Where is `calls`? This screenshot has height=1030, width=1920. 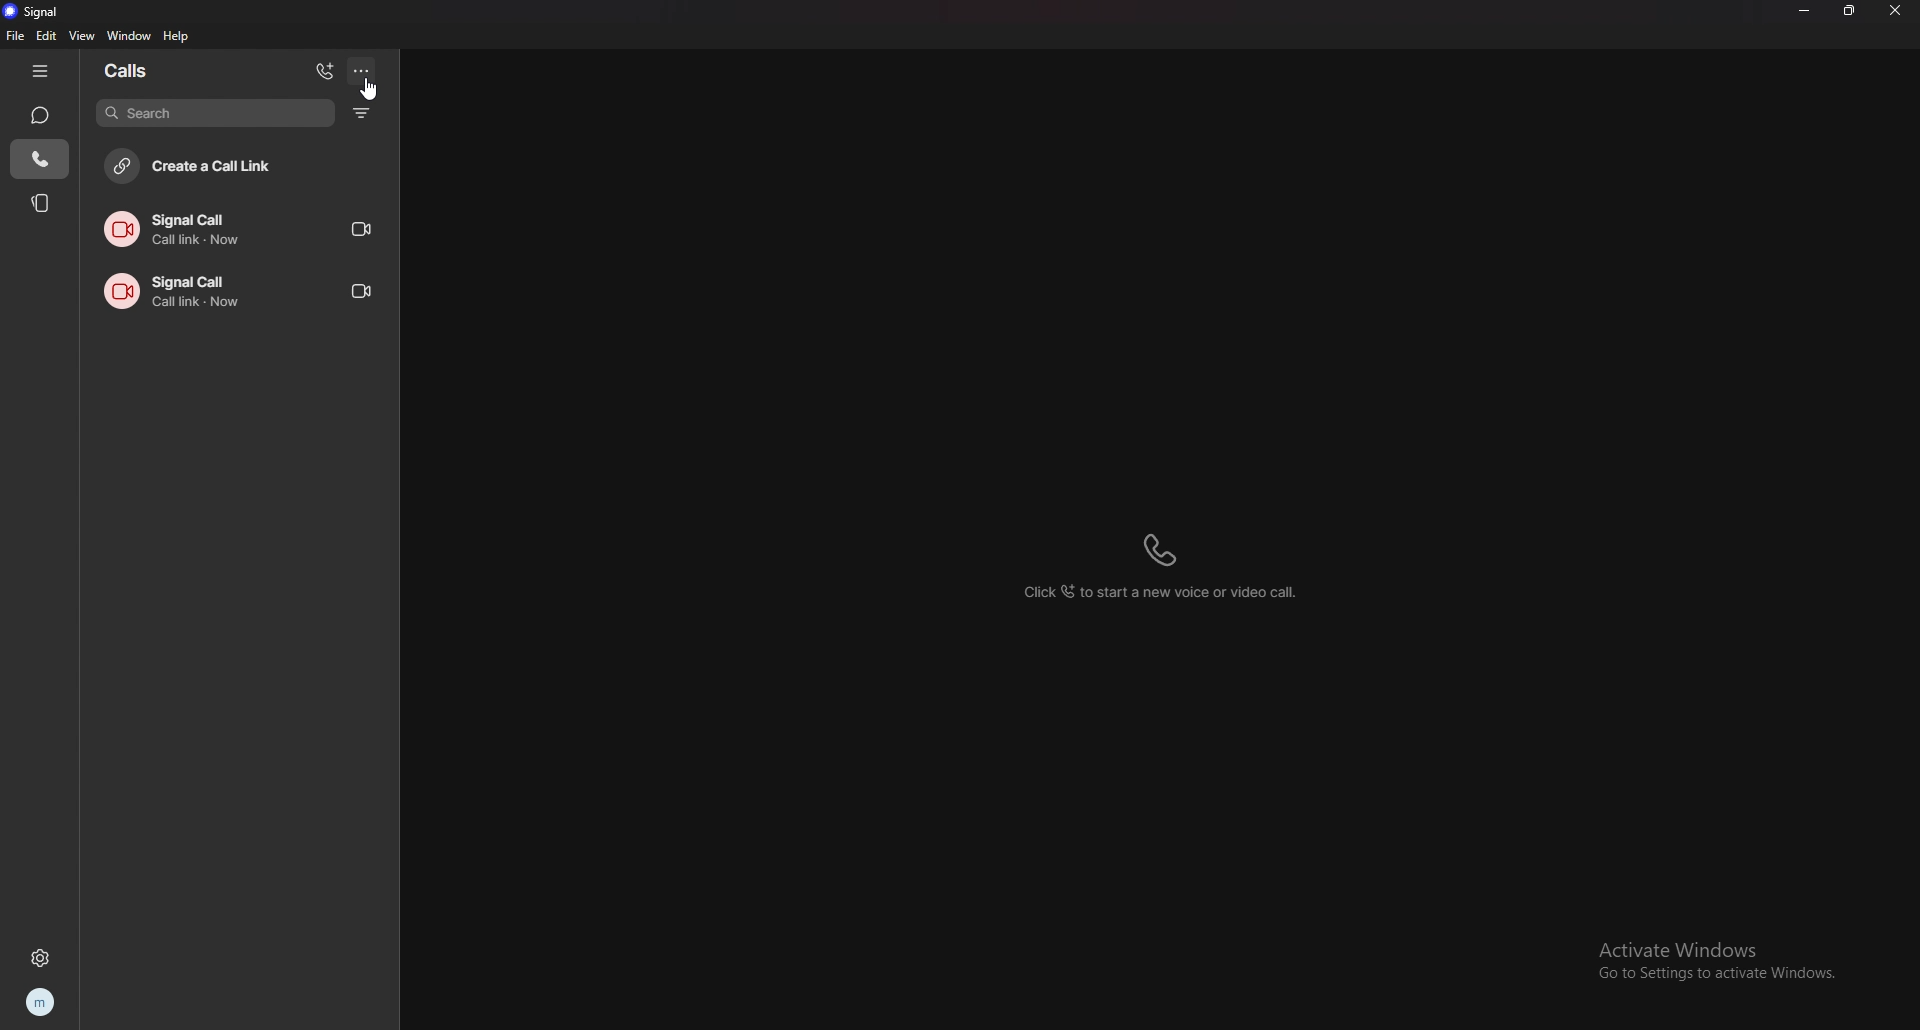
calls is located at coordinates (38, 160).